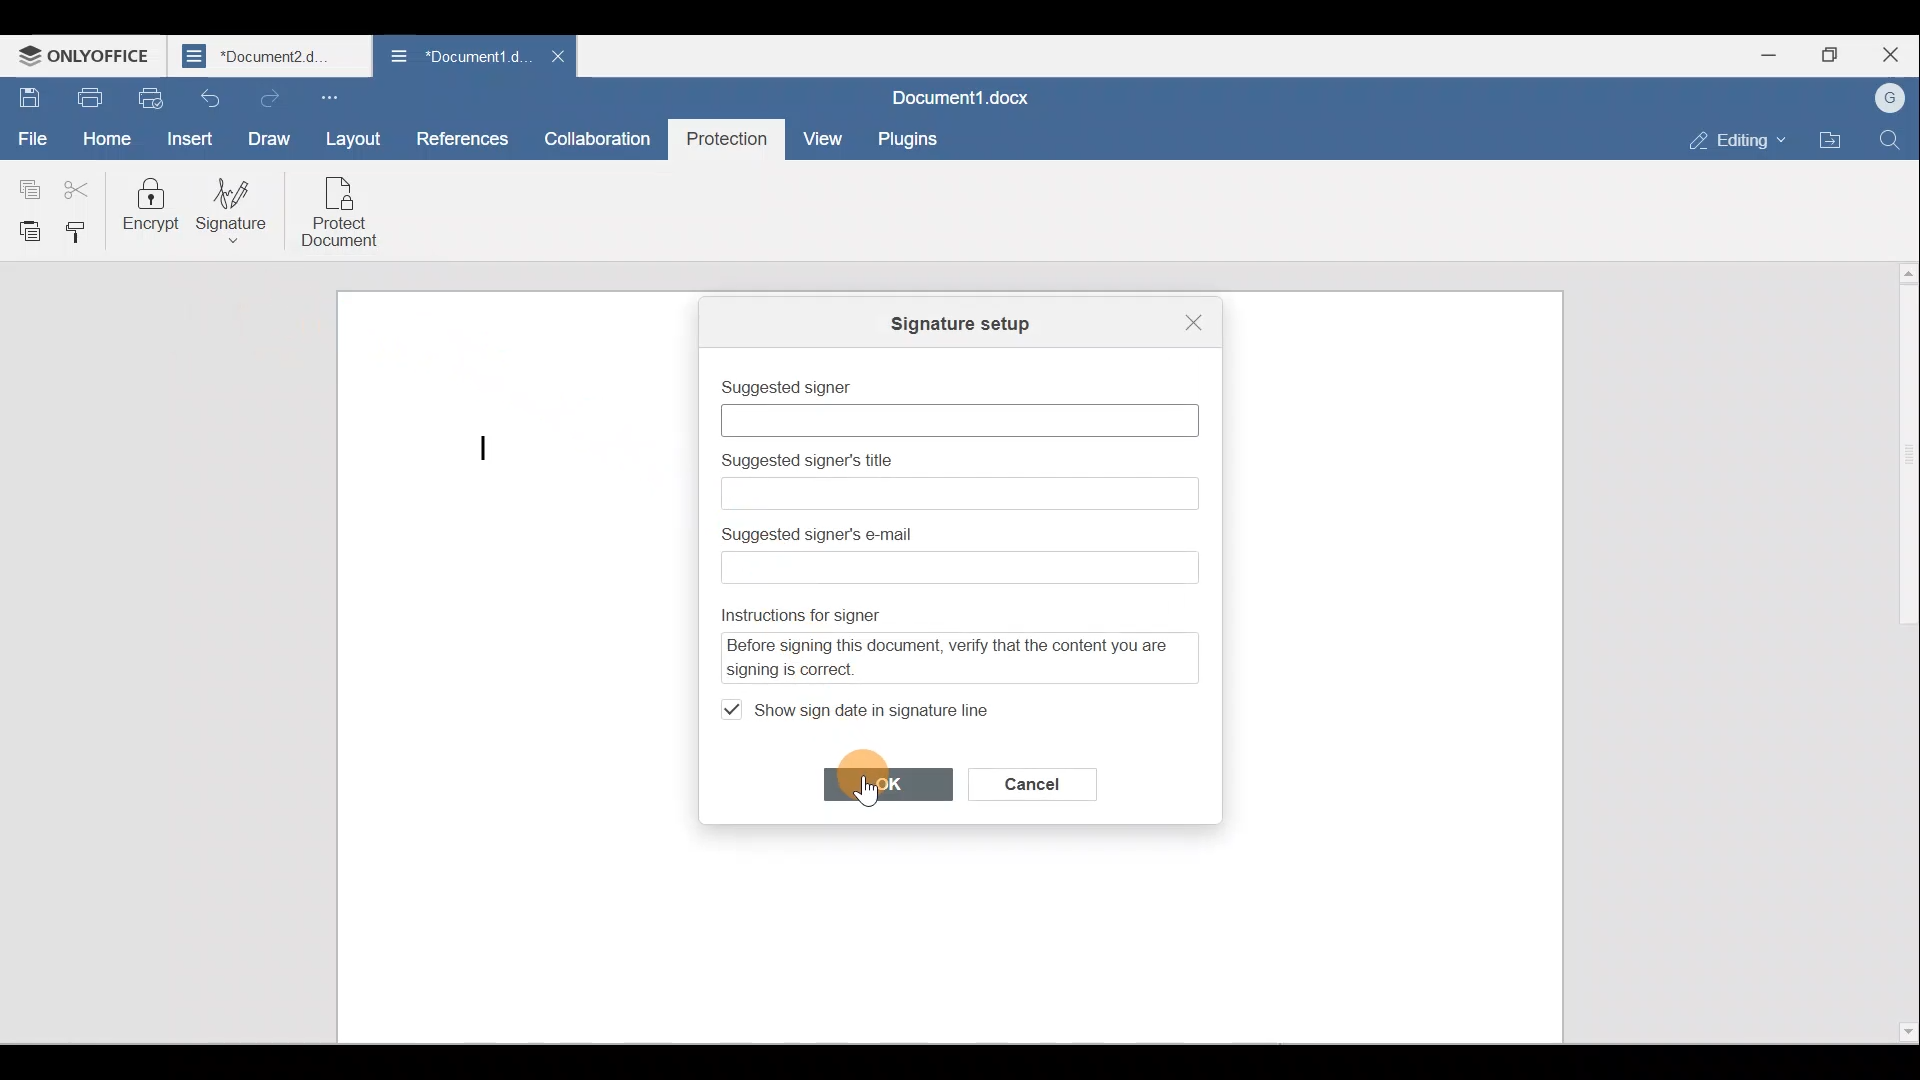 The width and height of the screenshot is (1920, 1080). I want to click on Home, so click(106, 139).